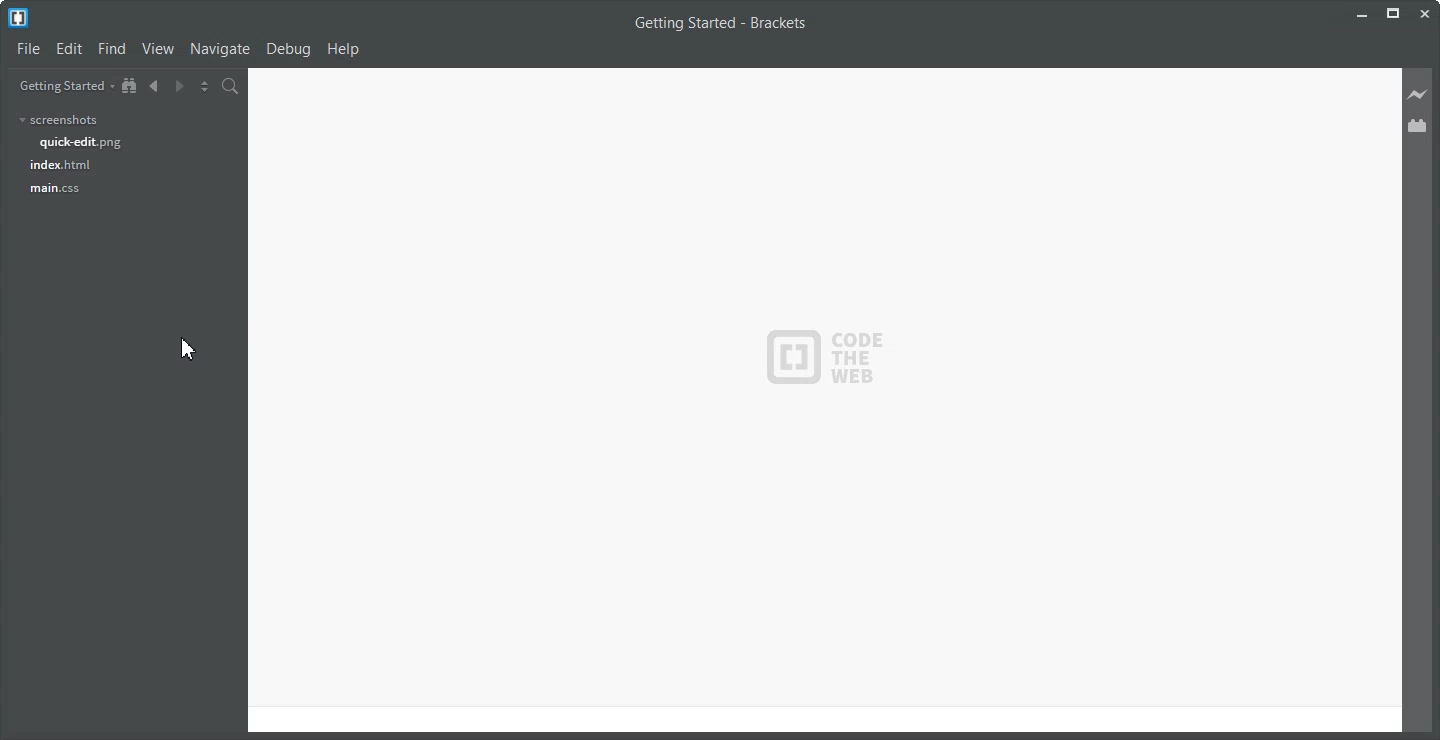 The width and height of the screenshot is (1440, 740). I want to click on logo, so click(831, 358).